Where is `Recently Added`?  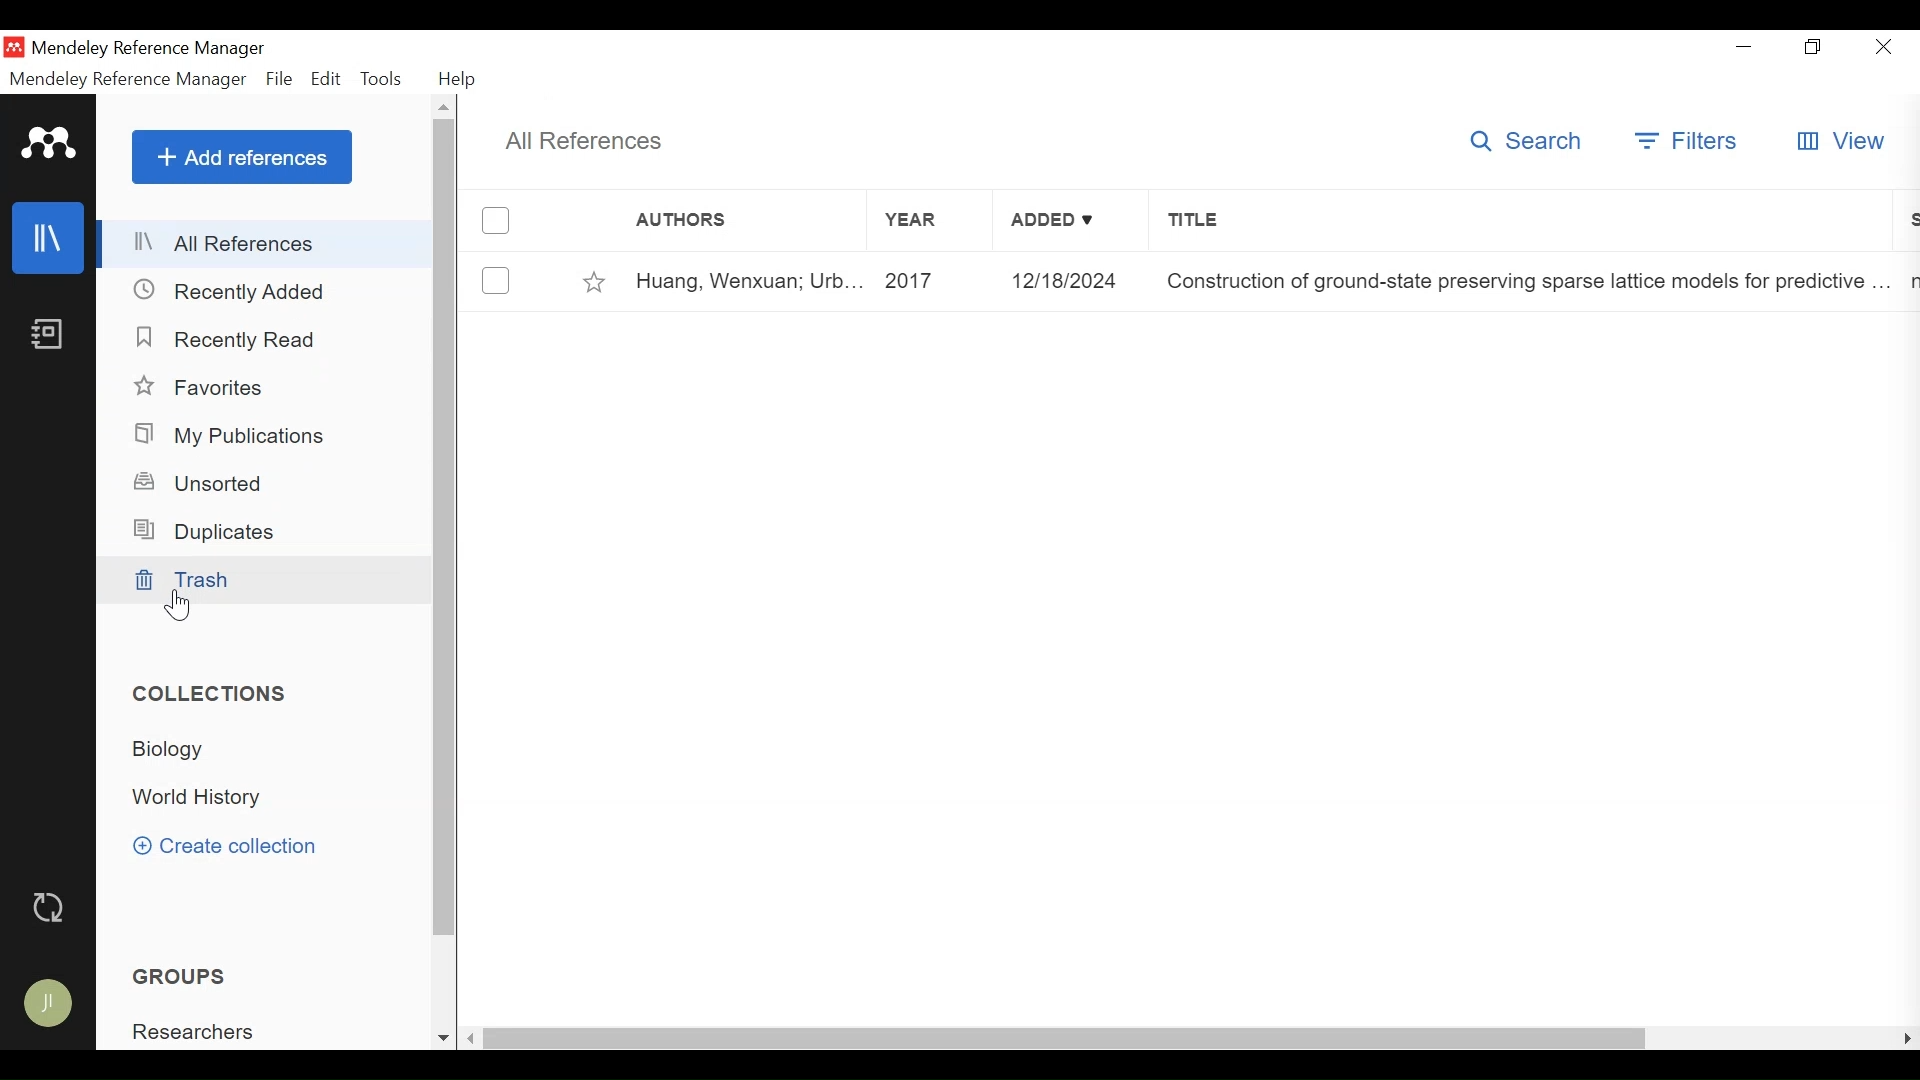
Recently Added is located at coordinates (237, 291).